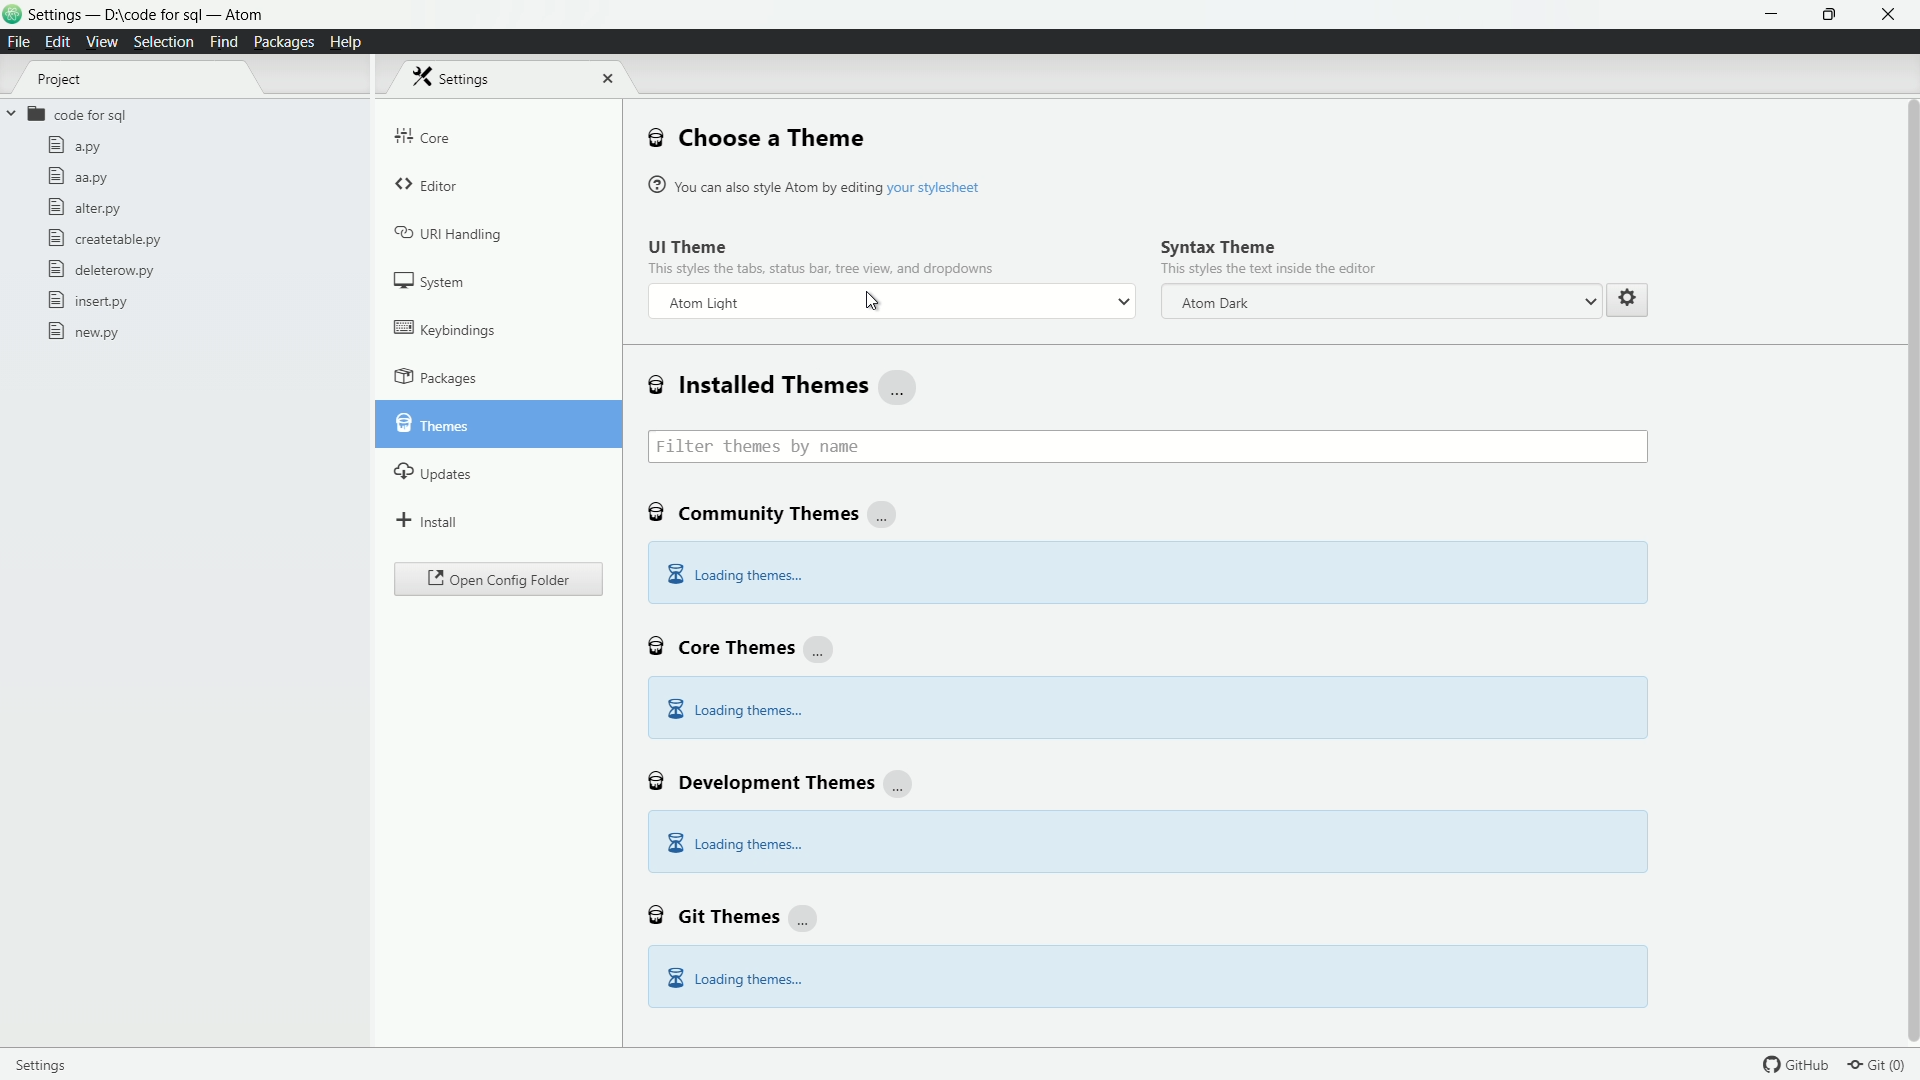 The width and height of the screenshot is (1920, 1080). I want to click on close app, so click(1891, 15).